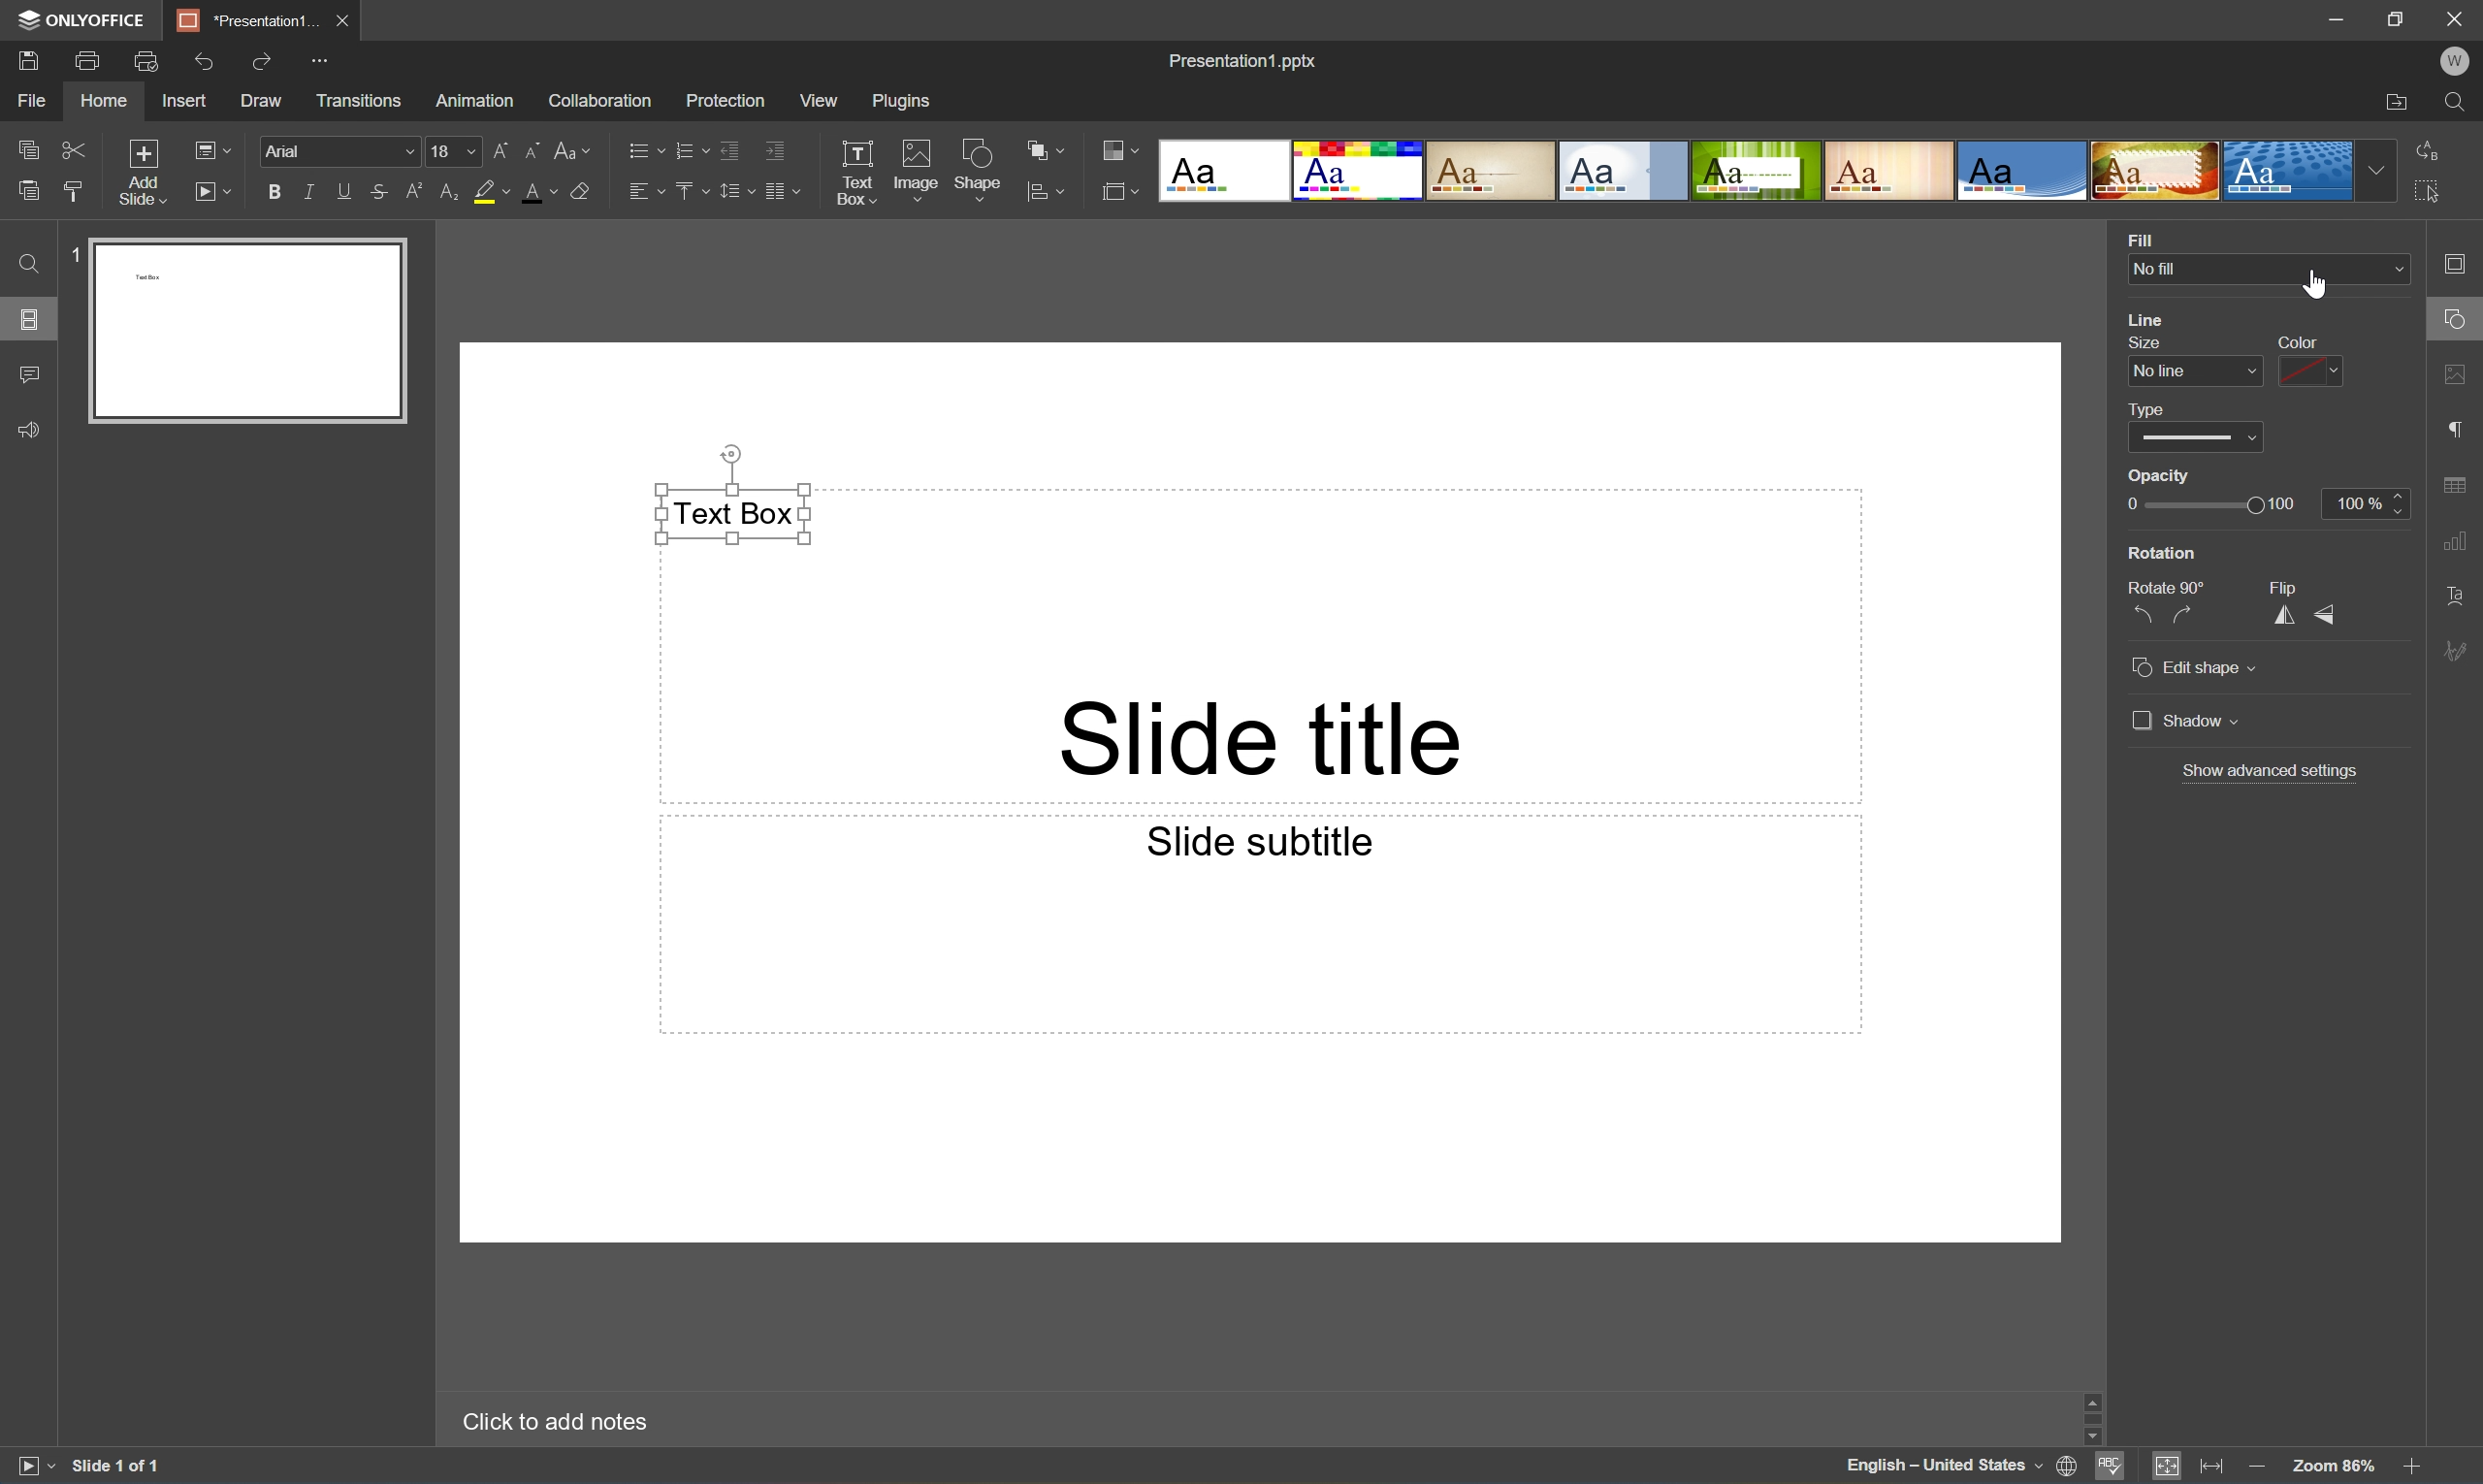  Describe the element at coordinates (2399, 15) in the screenshot. I see `Restore Down` at that location.